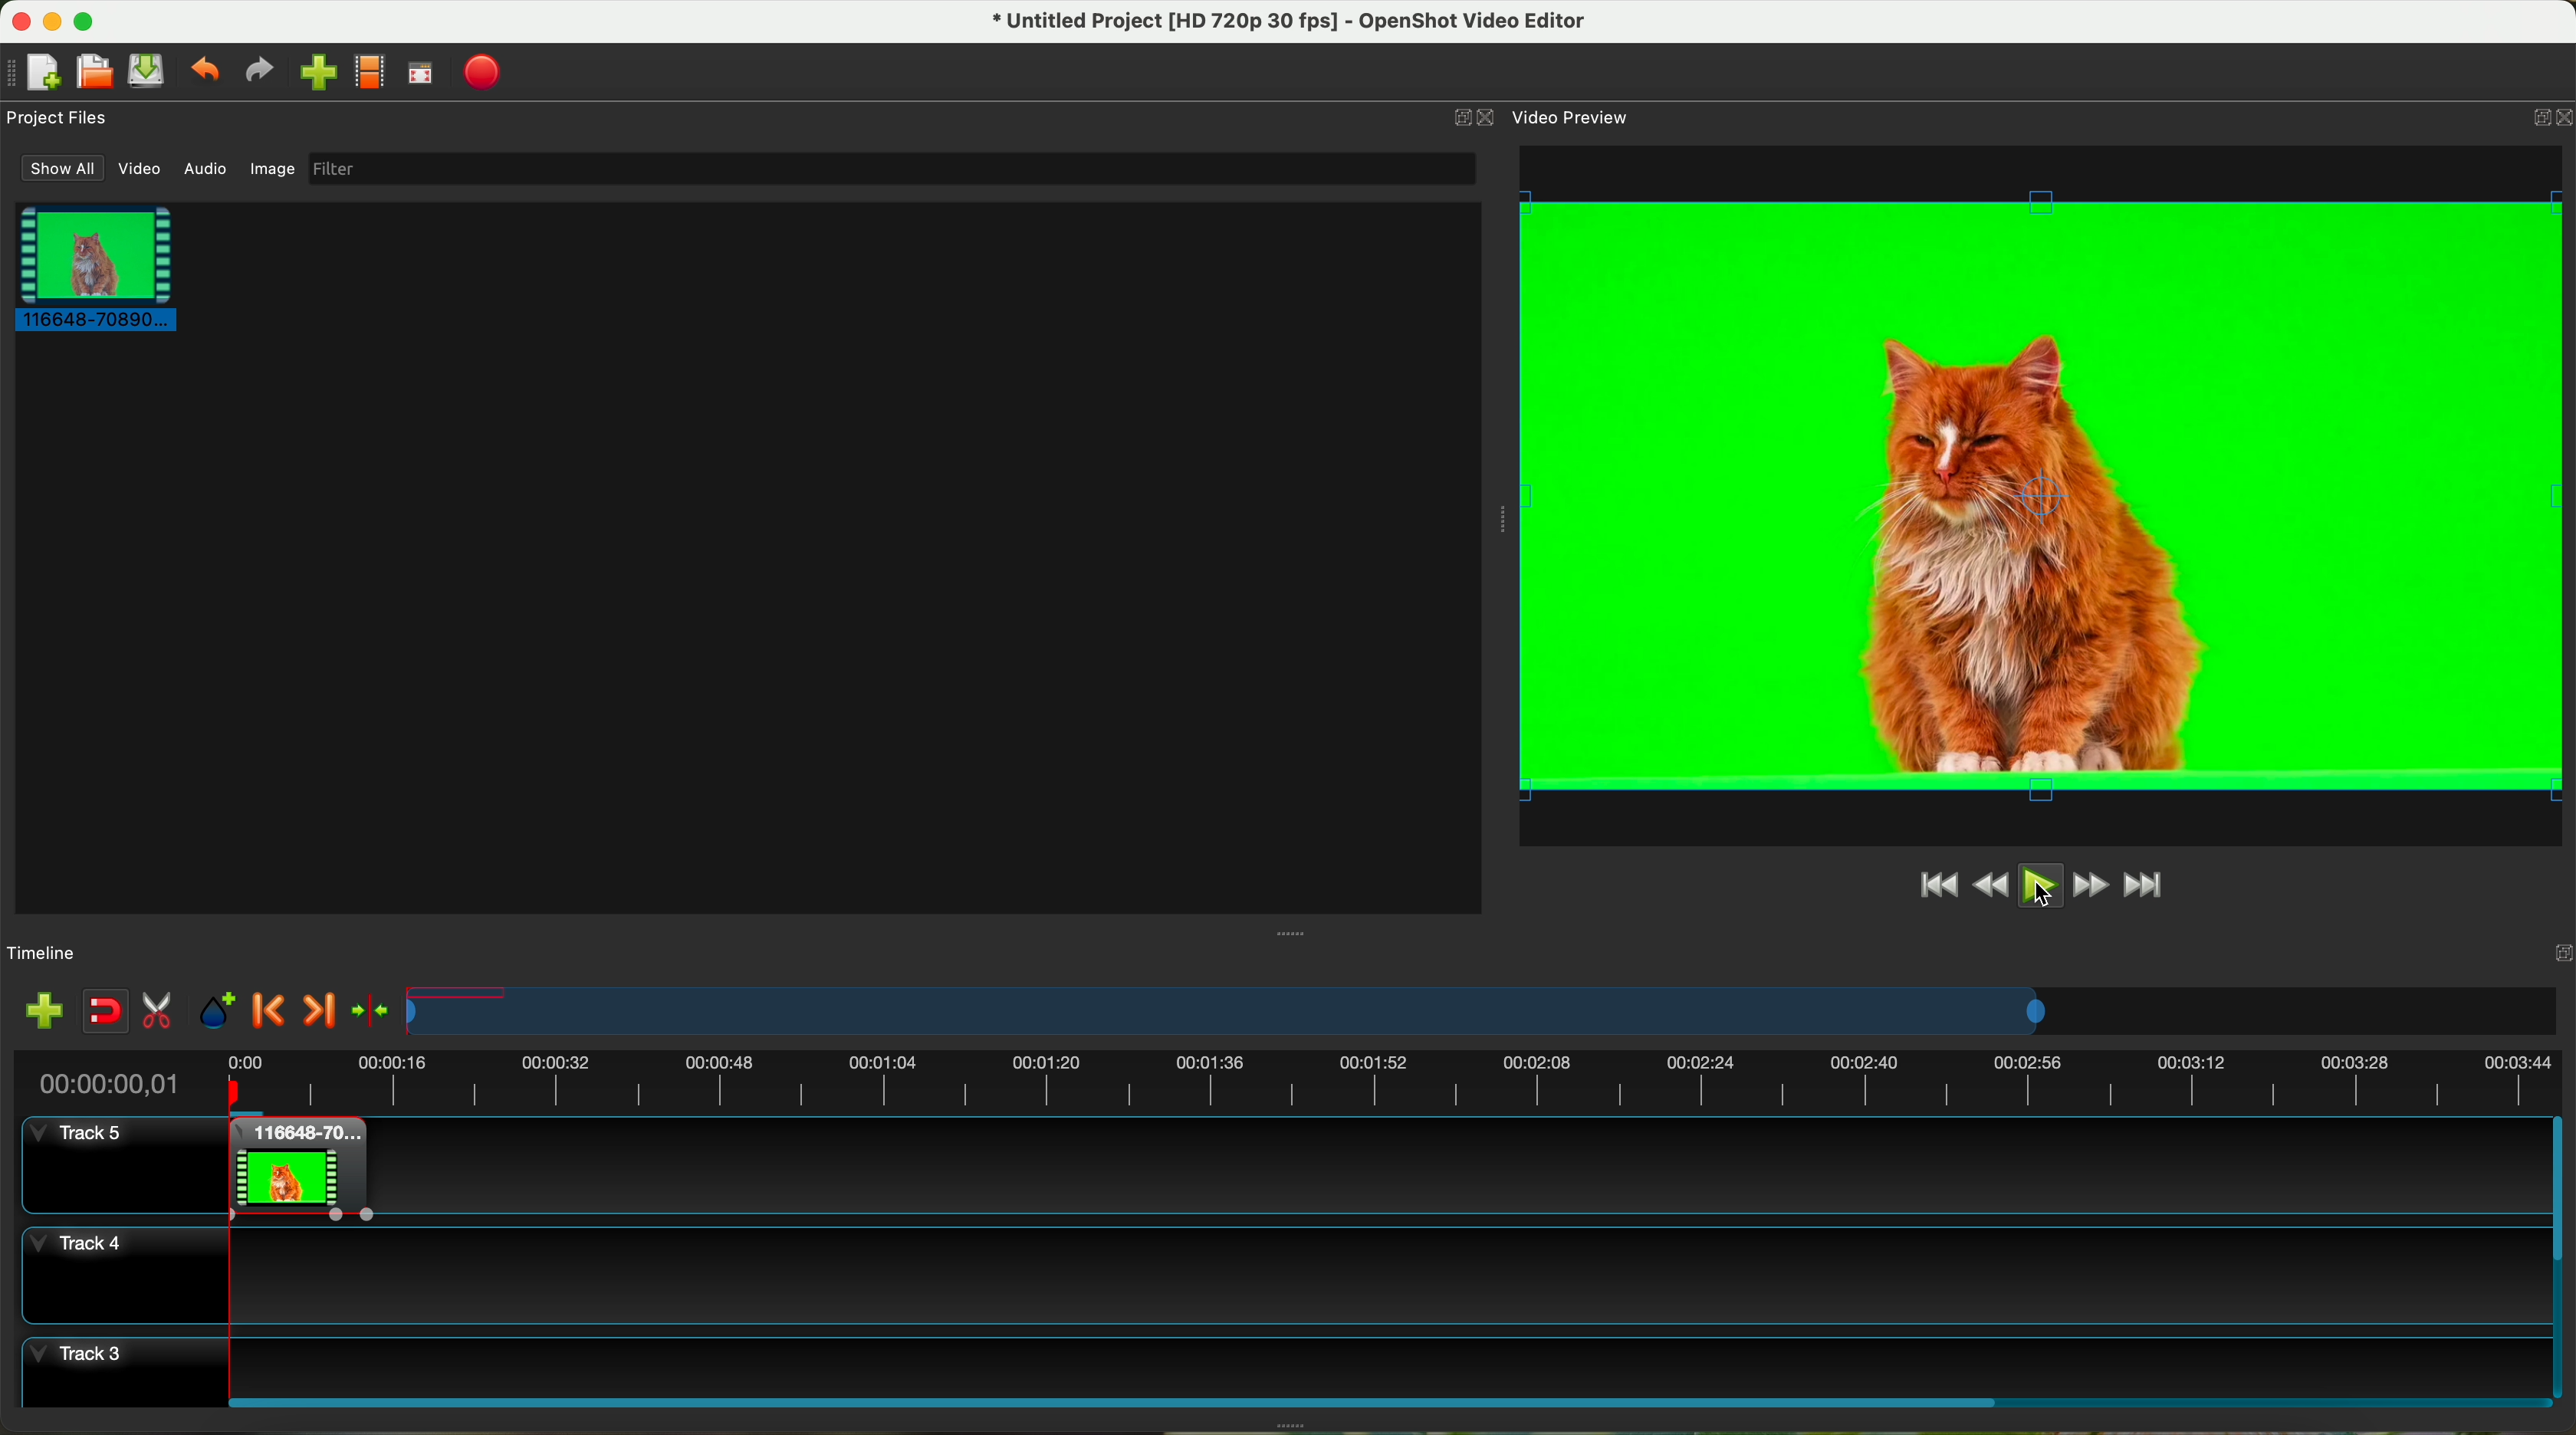  What do you see at coordinates (272, 171) in the screenshot?
I see `image` at bounding box center [272, 171].